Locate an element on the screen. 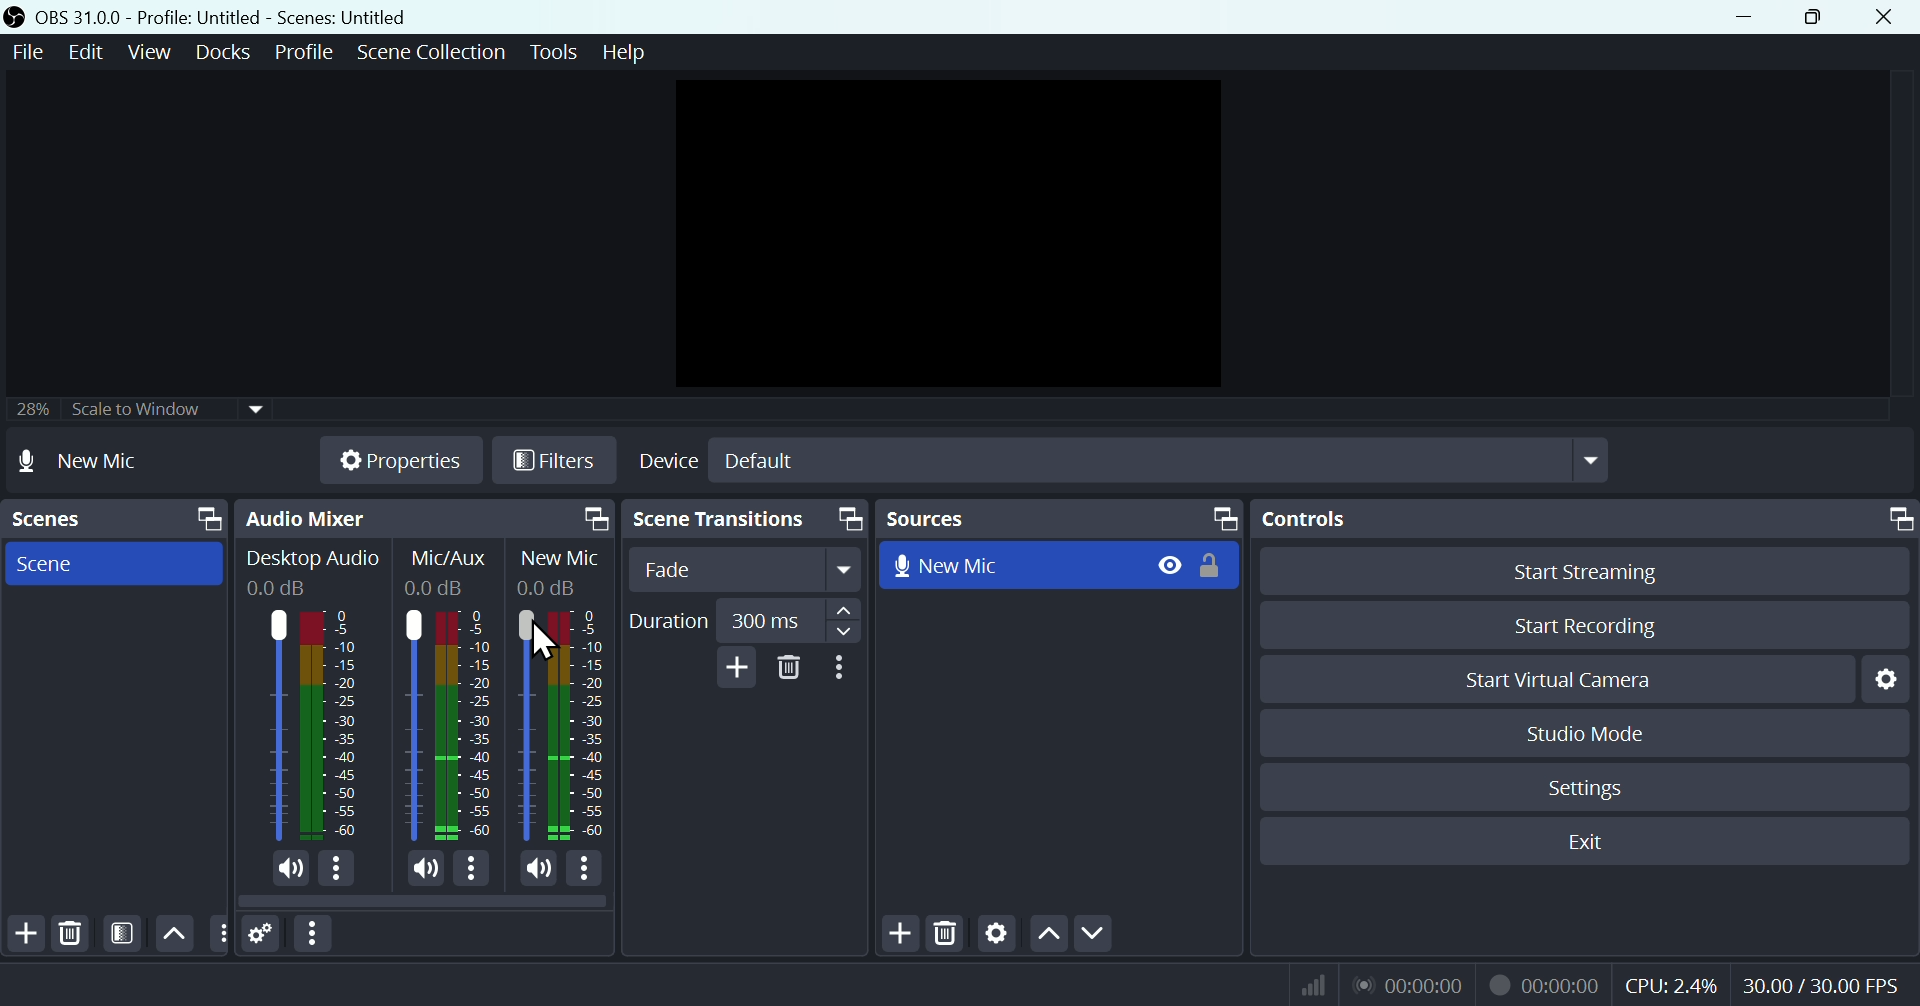 The height and width of the screenshot is (1006, 1920). (un)mute is located at coordinates (536, 869).